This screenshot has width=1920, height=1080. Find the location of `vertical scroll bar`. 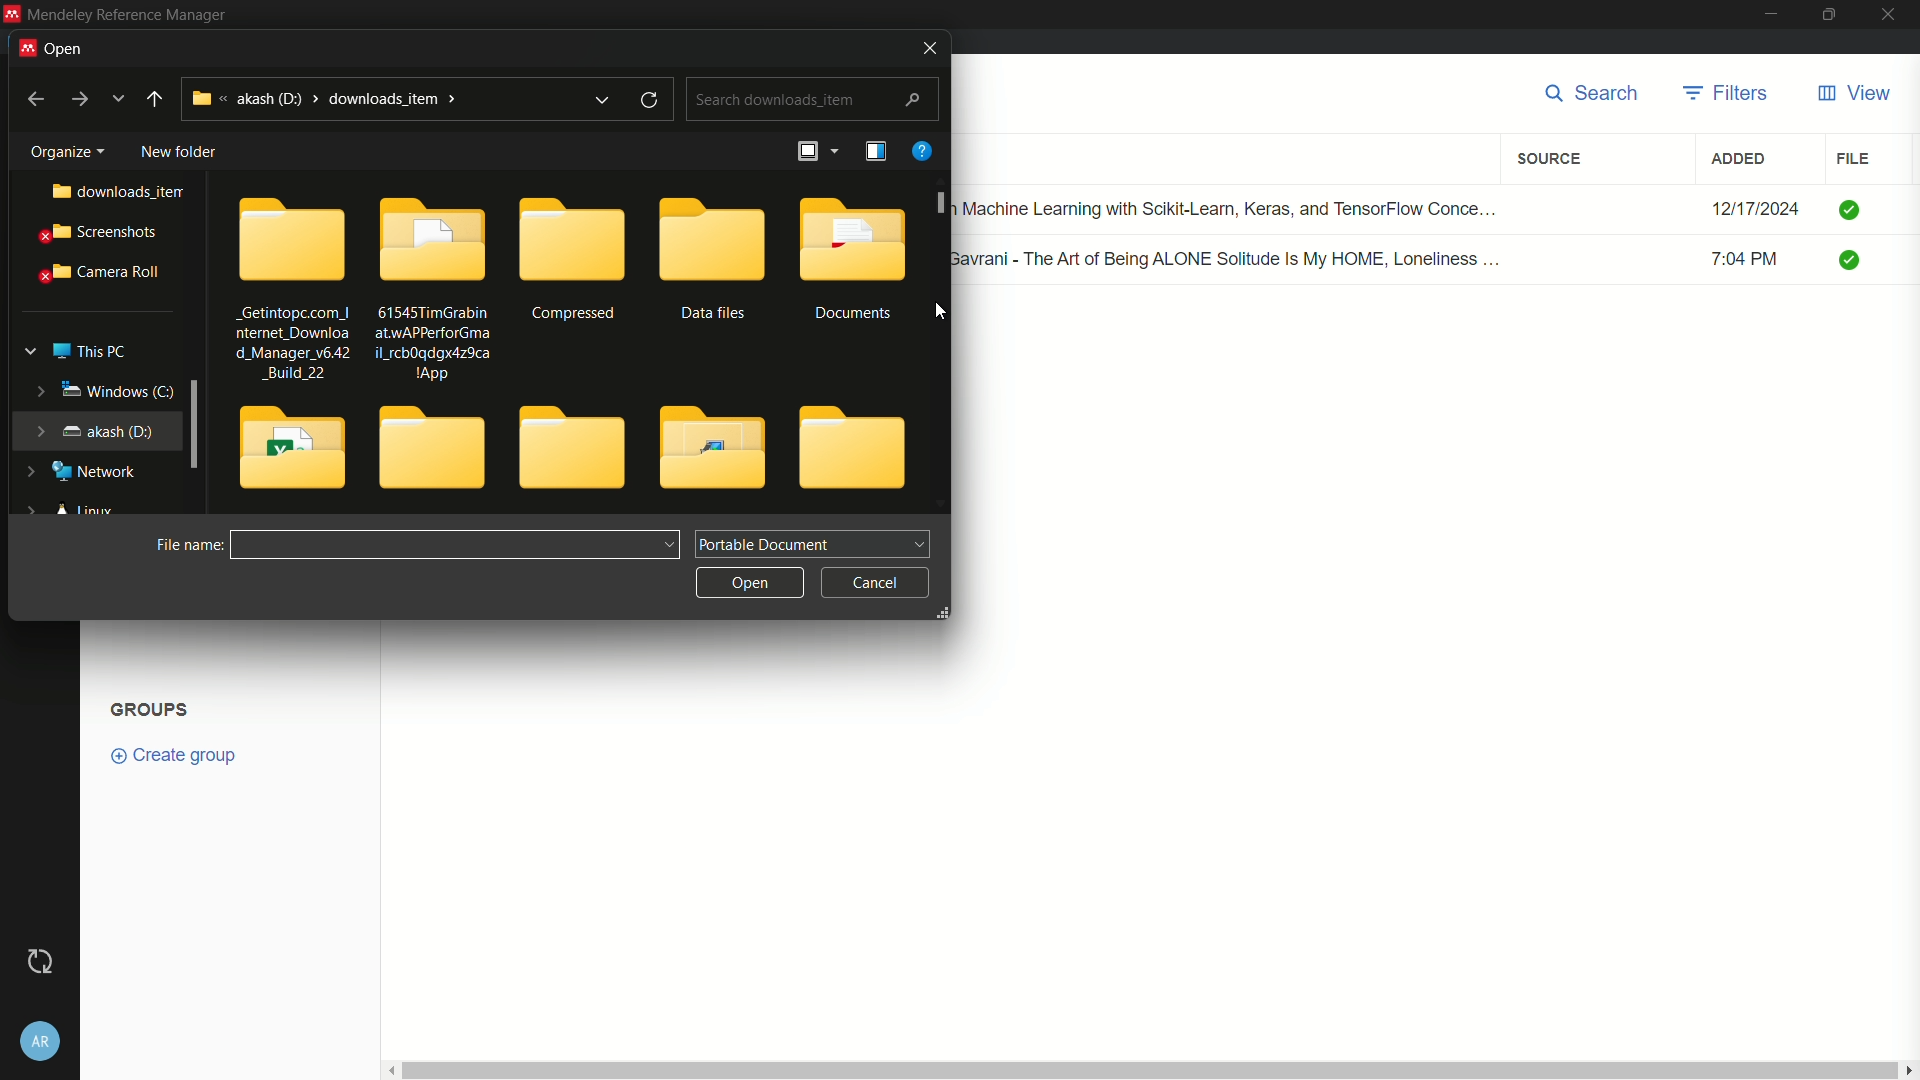

vertical scroll bar is located at coordinates (1147, 1070).